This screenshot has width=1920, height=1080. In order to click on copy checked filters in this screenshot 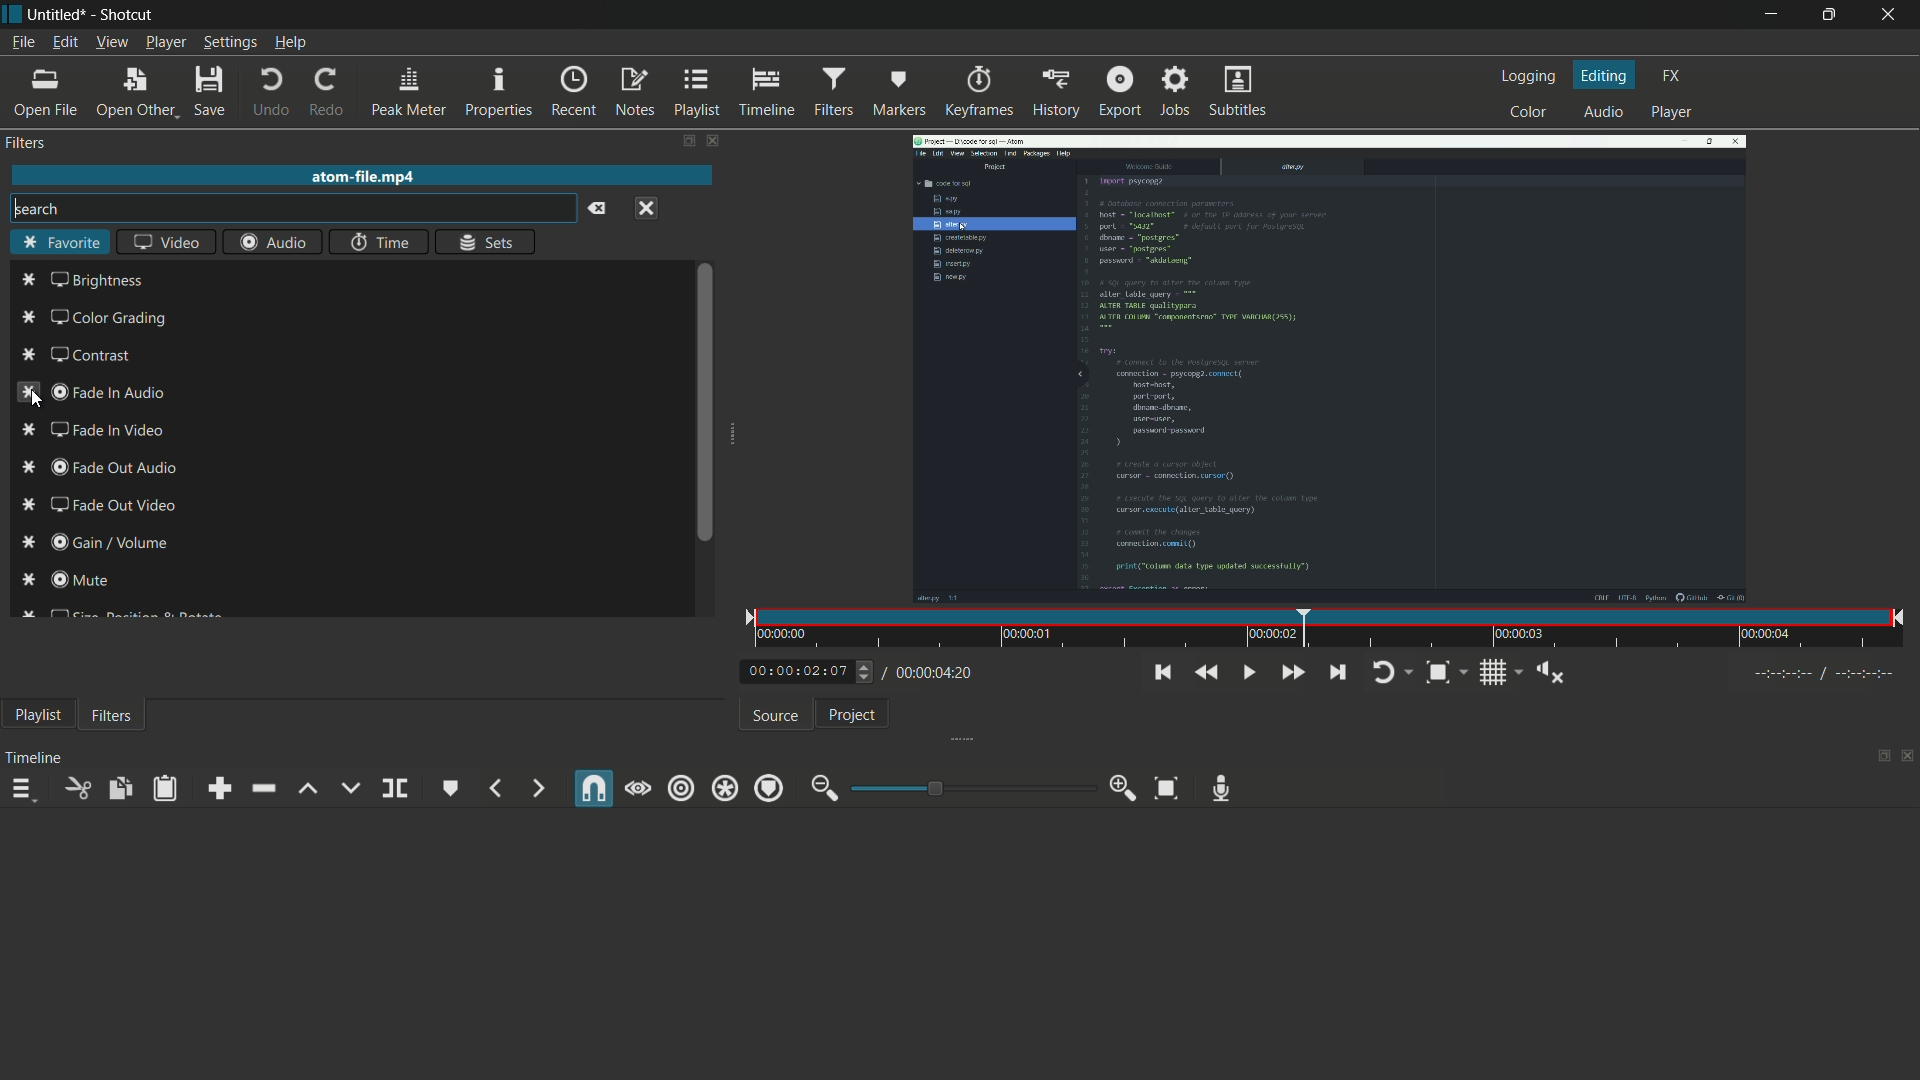, I will do `click(119, 788)`.